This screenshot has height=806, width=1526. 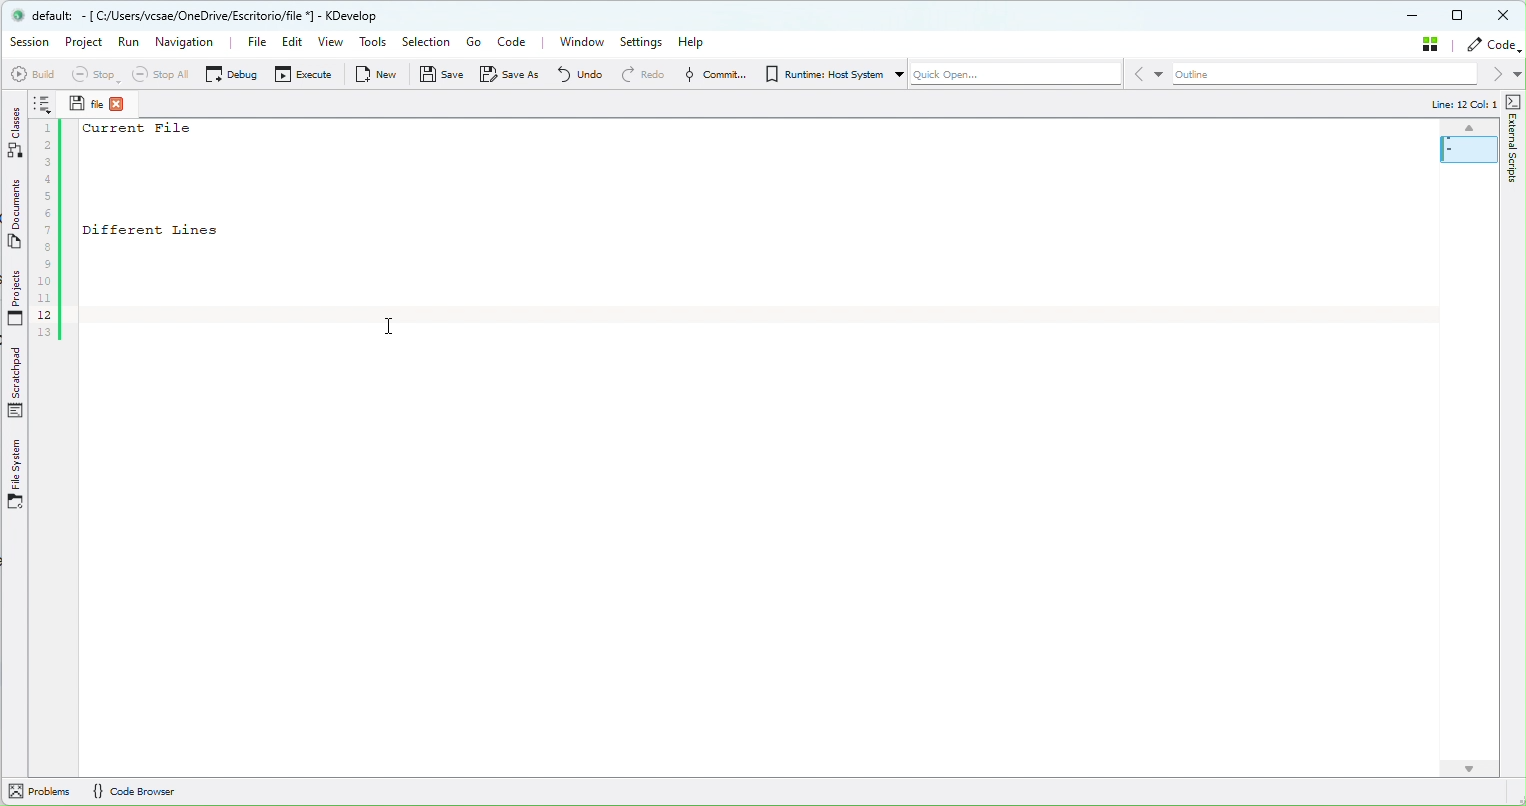 I want to click on Code, so click(x=1493, y=44).